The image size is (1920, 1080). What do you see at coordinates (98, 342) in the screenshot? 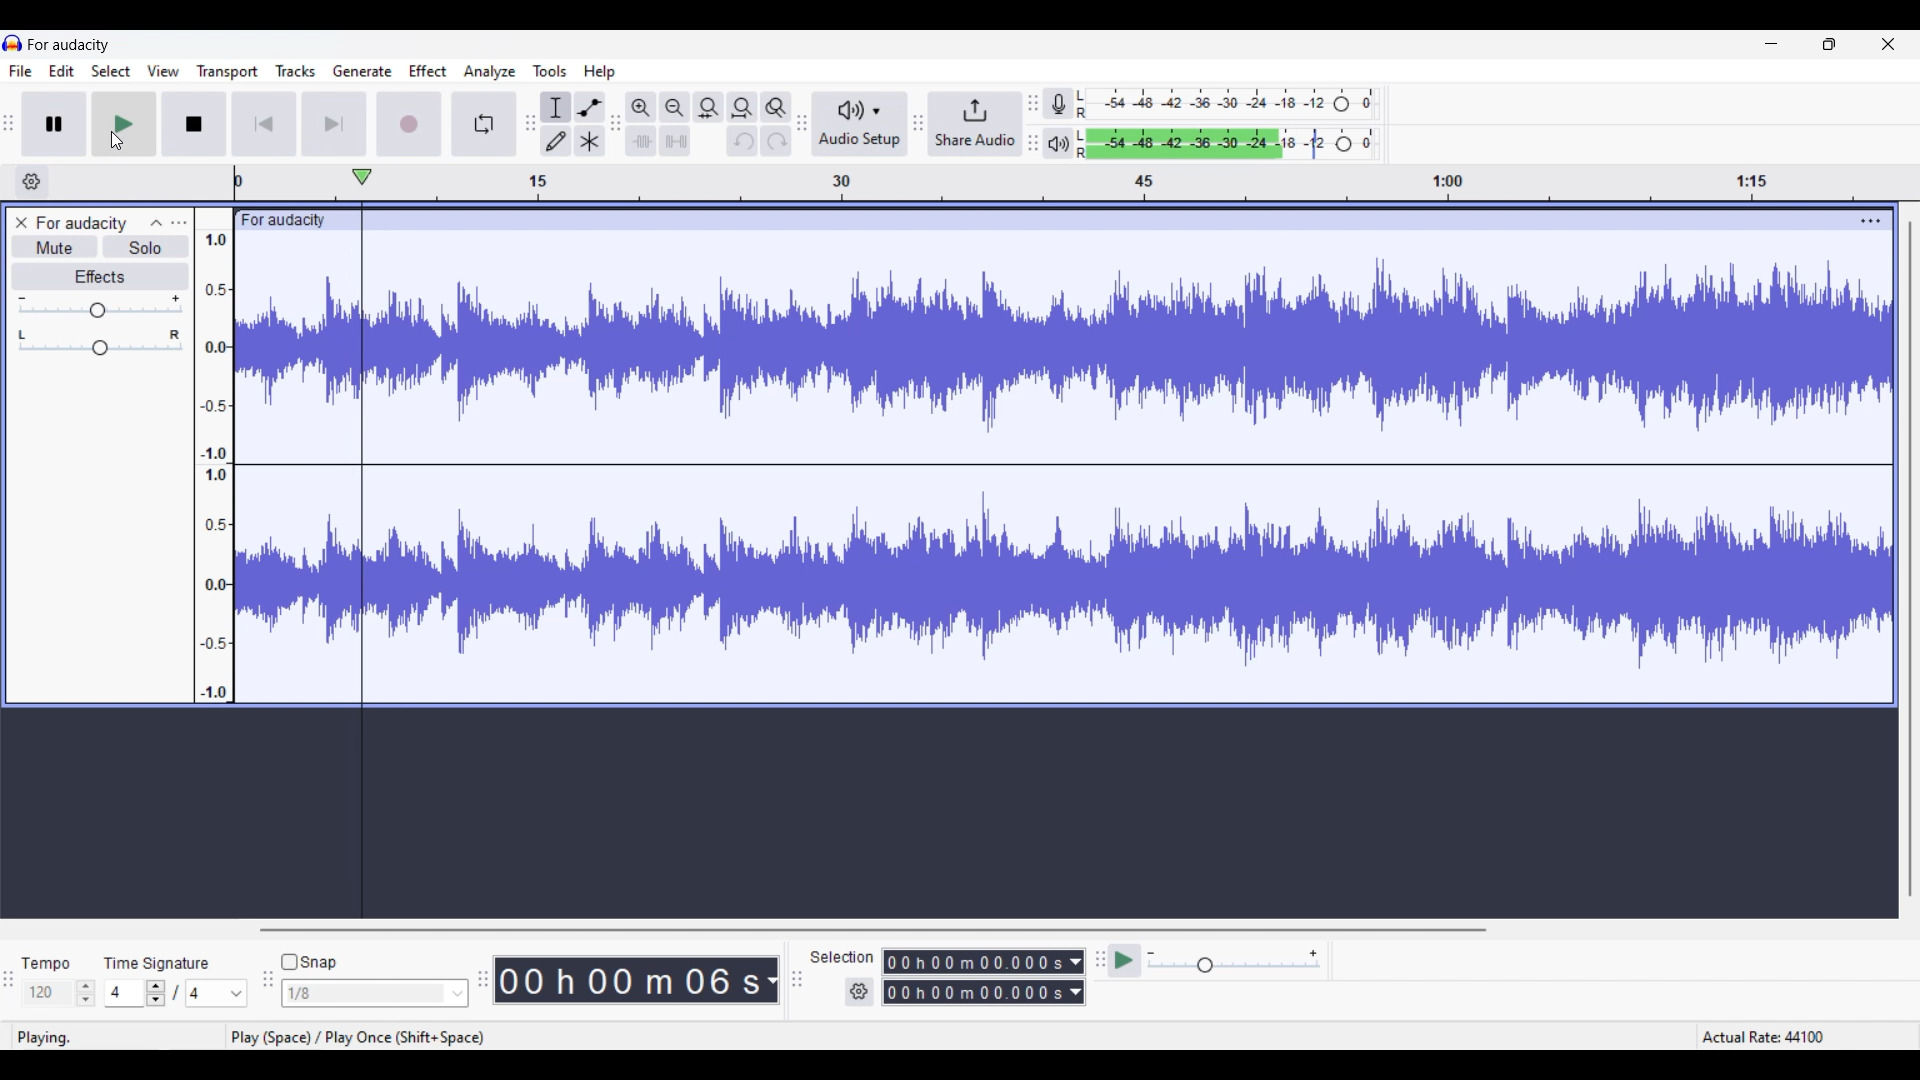
I see `Pan slider` at bounding box center [98, 342].